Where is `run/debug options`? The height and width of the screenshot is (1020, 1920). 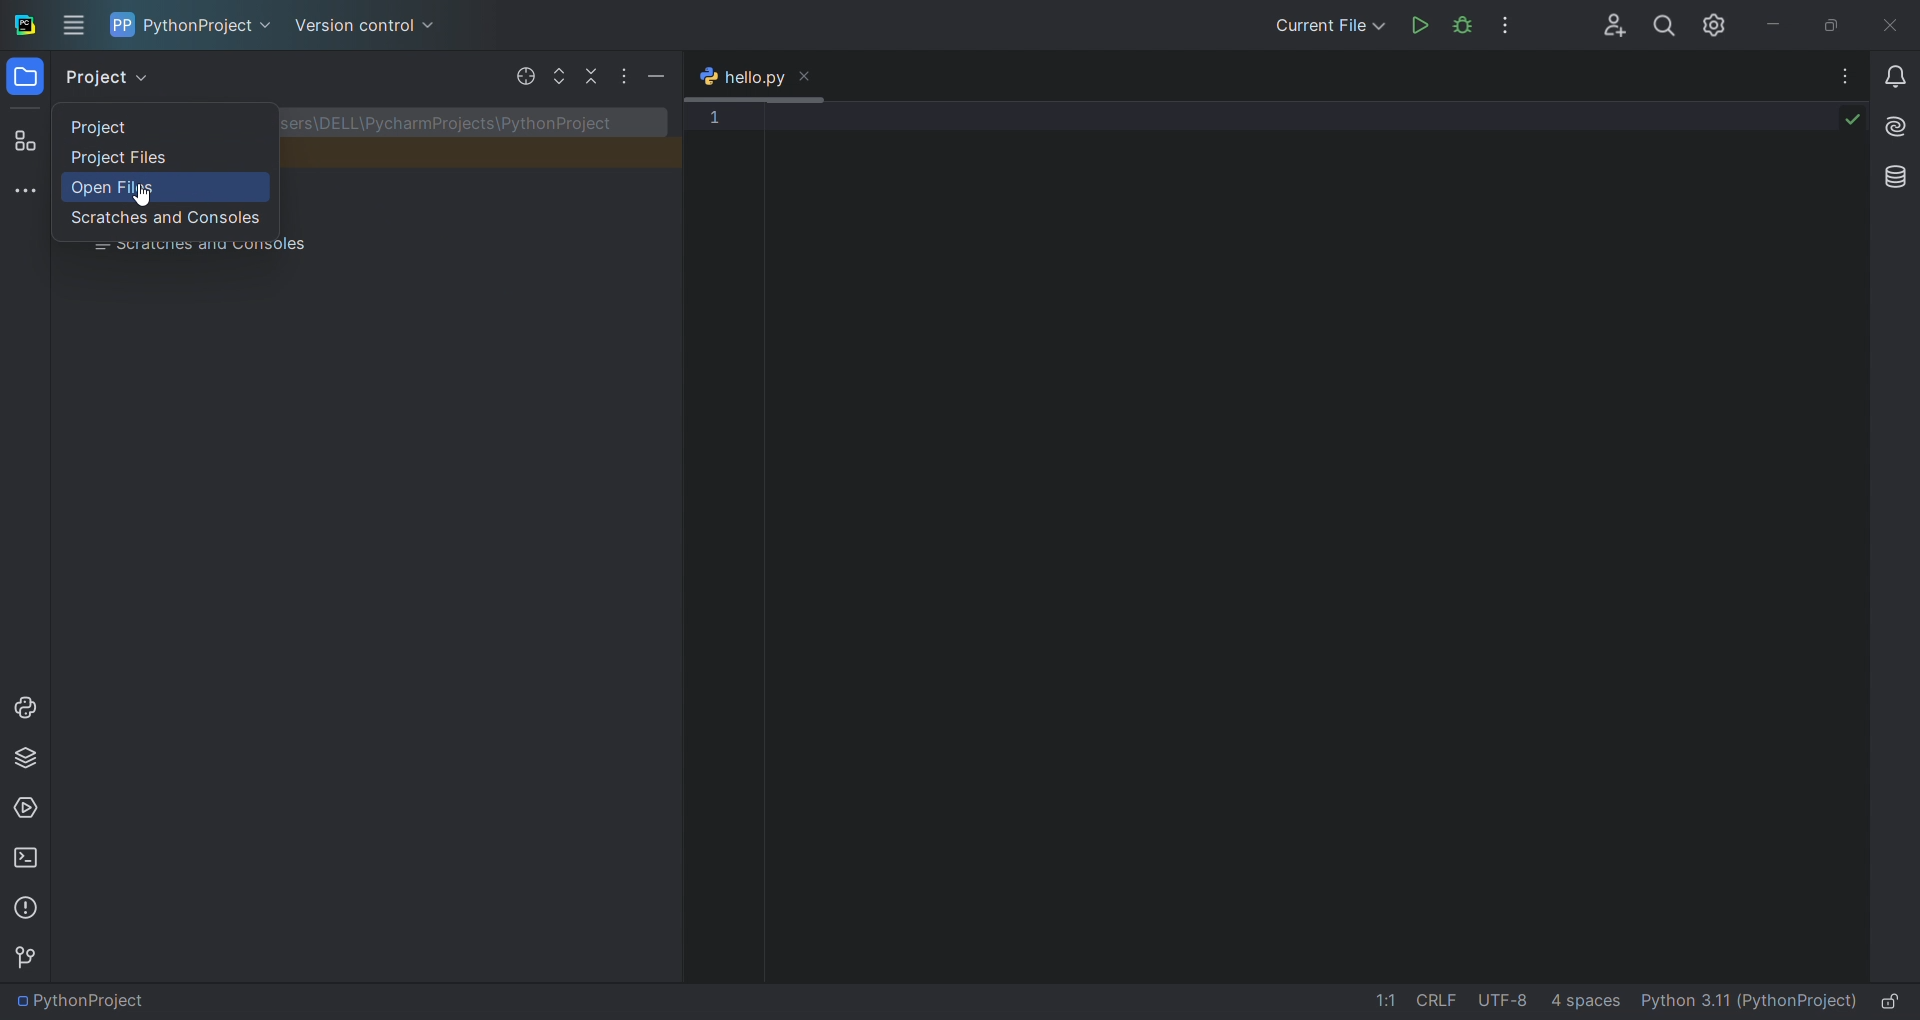
run/debug options is located at coordinates (1321, 27).